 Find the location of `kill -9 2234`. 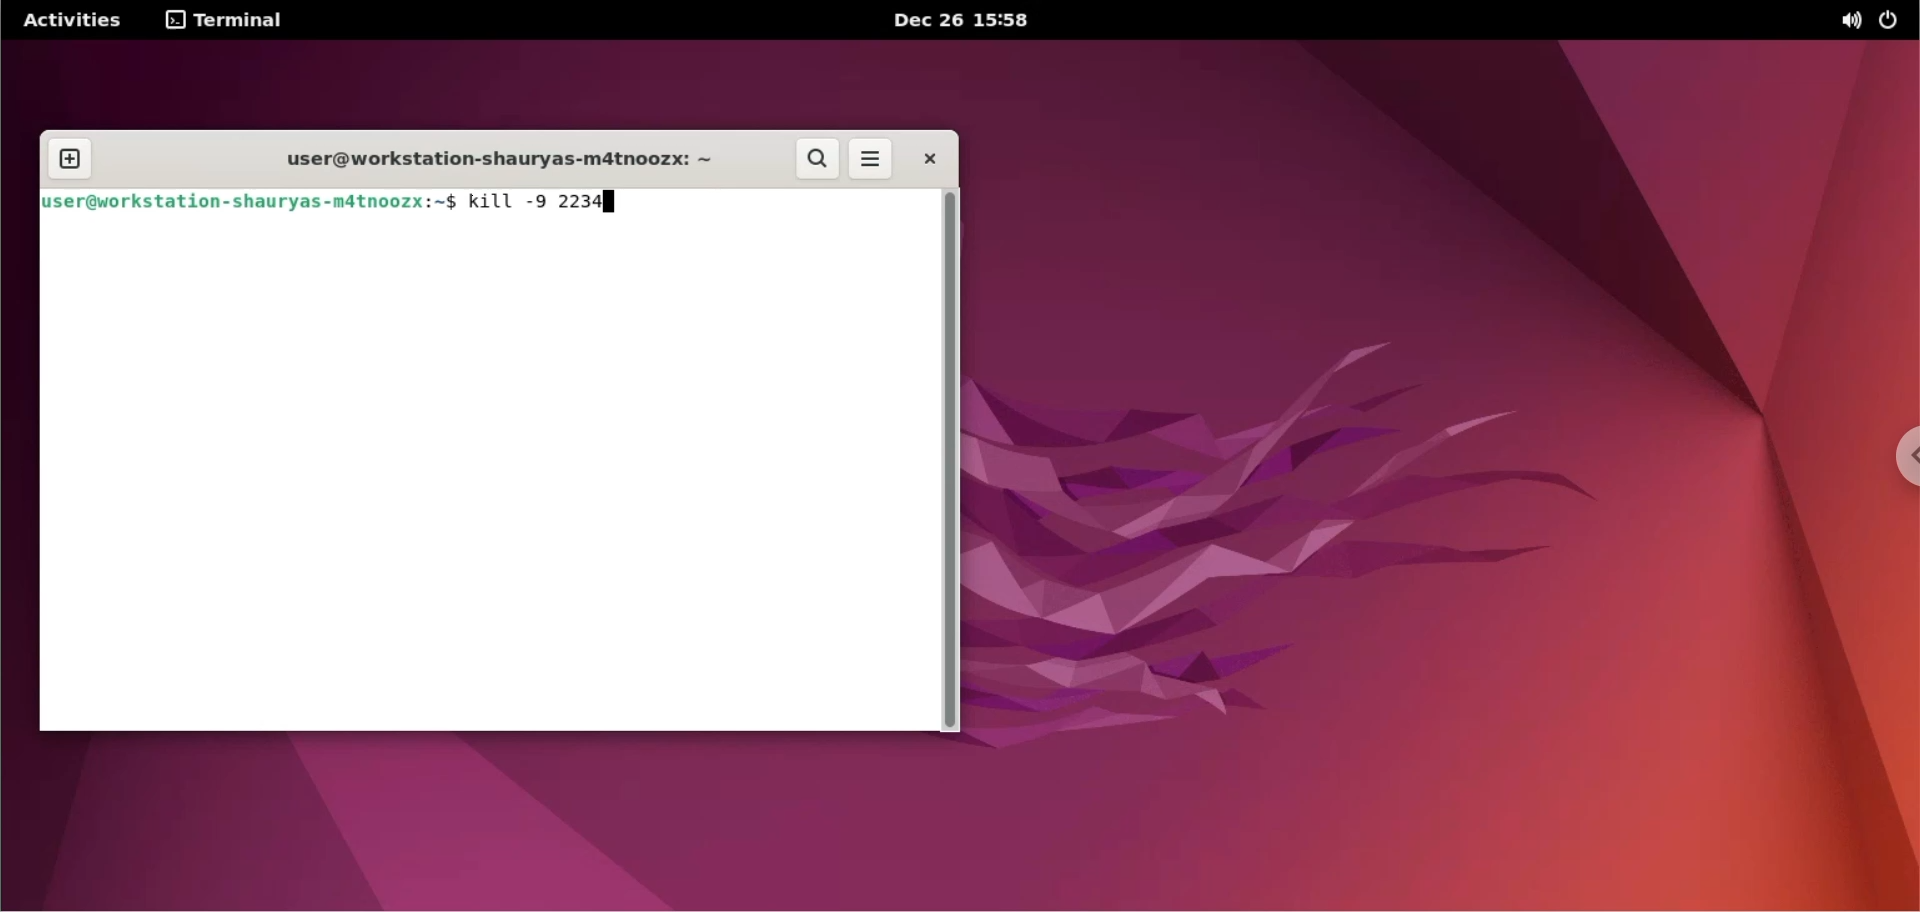

kill -9 2234 is located at coordinates (549, 204).